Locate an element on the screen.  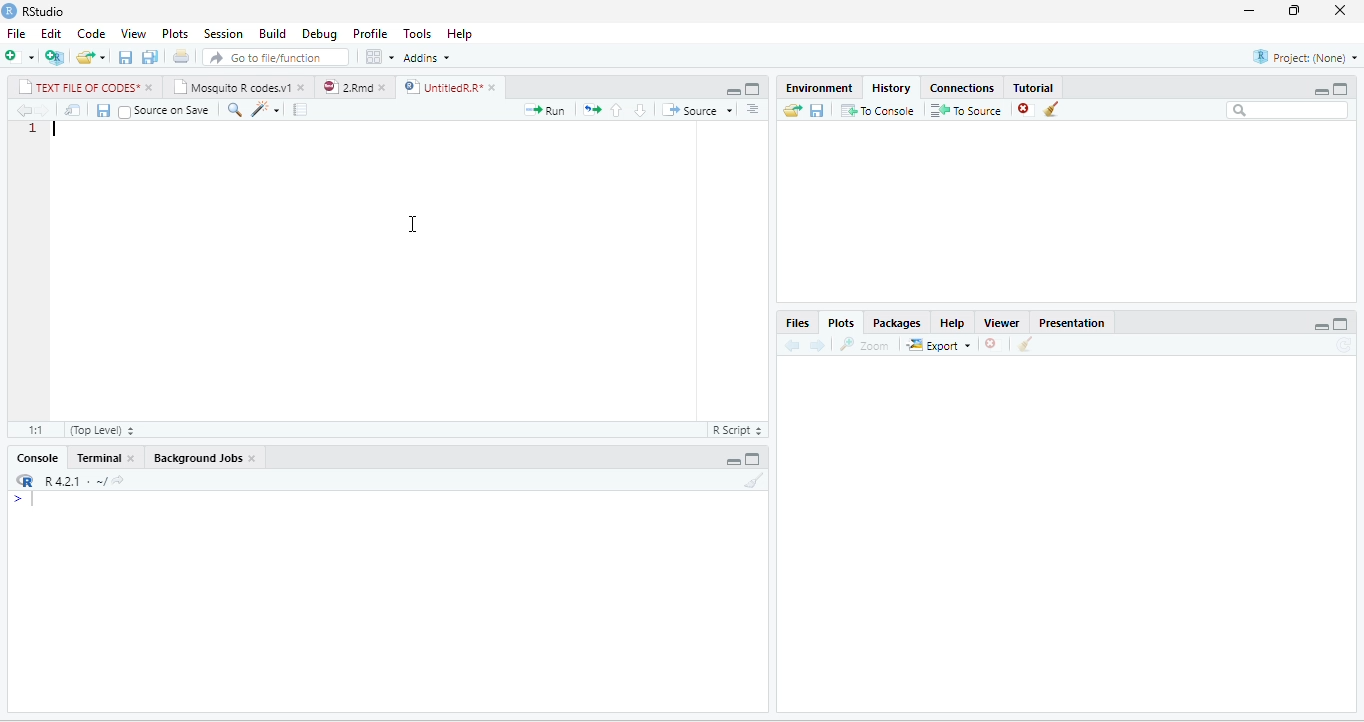
search bar is located at coordinates (1287, 111).